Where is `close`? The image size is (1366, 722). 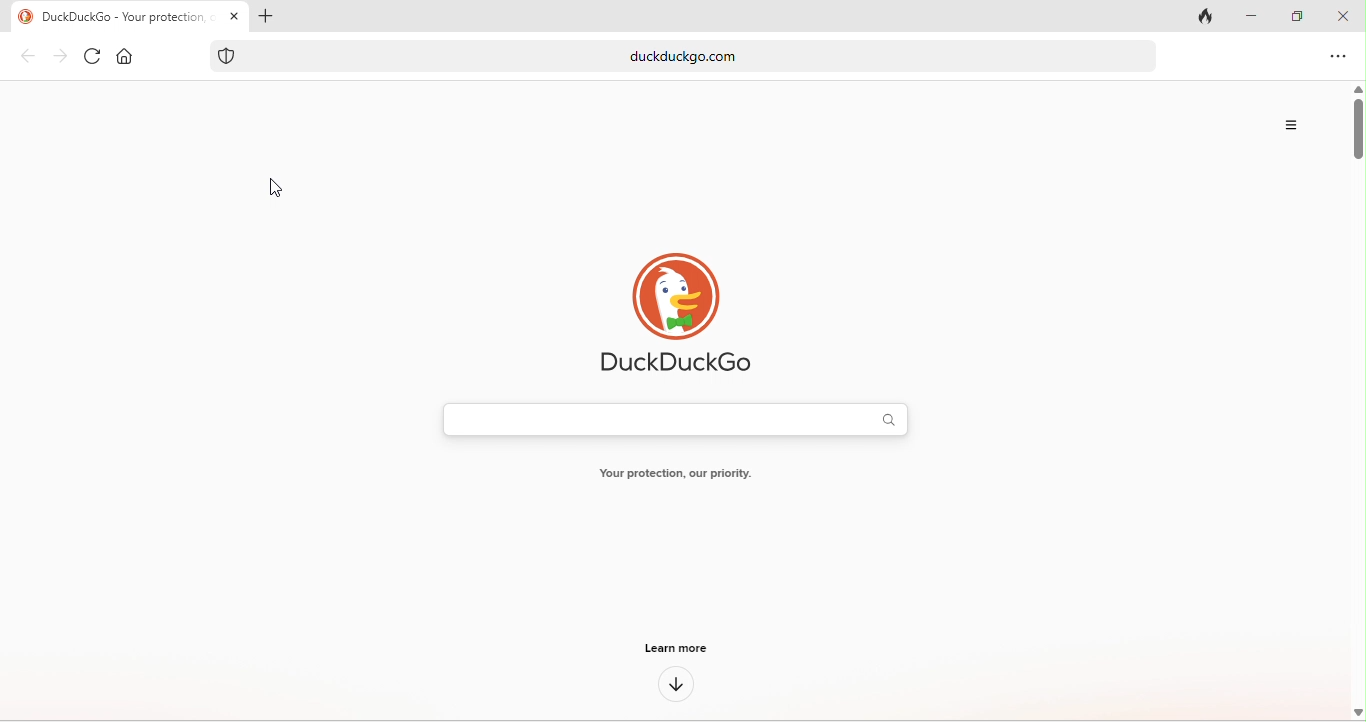
close is located at coordinates (1343, 15).